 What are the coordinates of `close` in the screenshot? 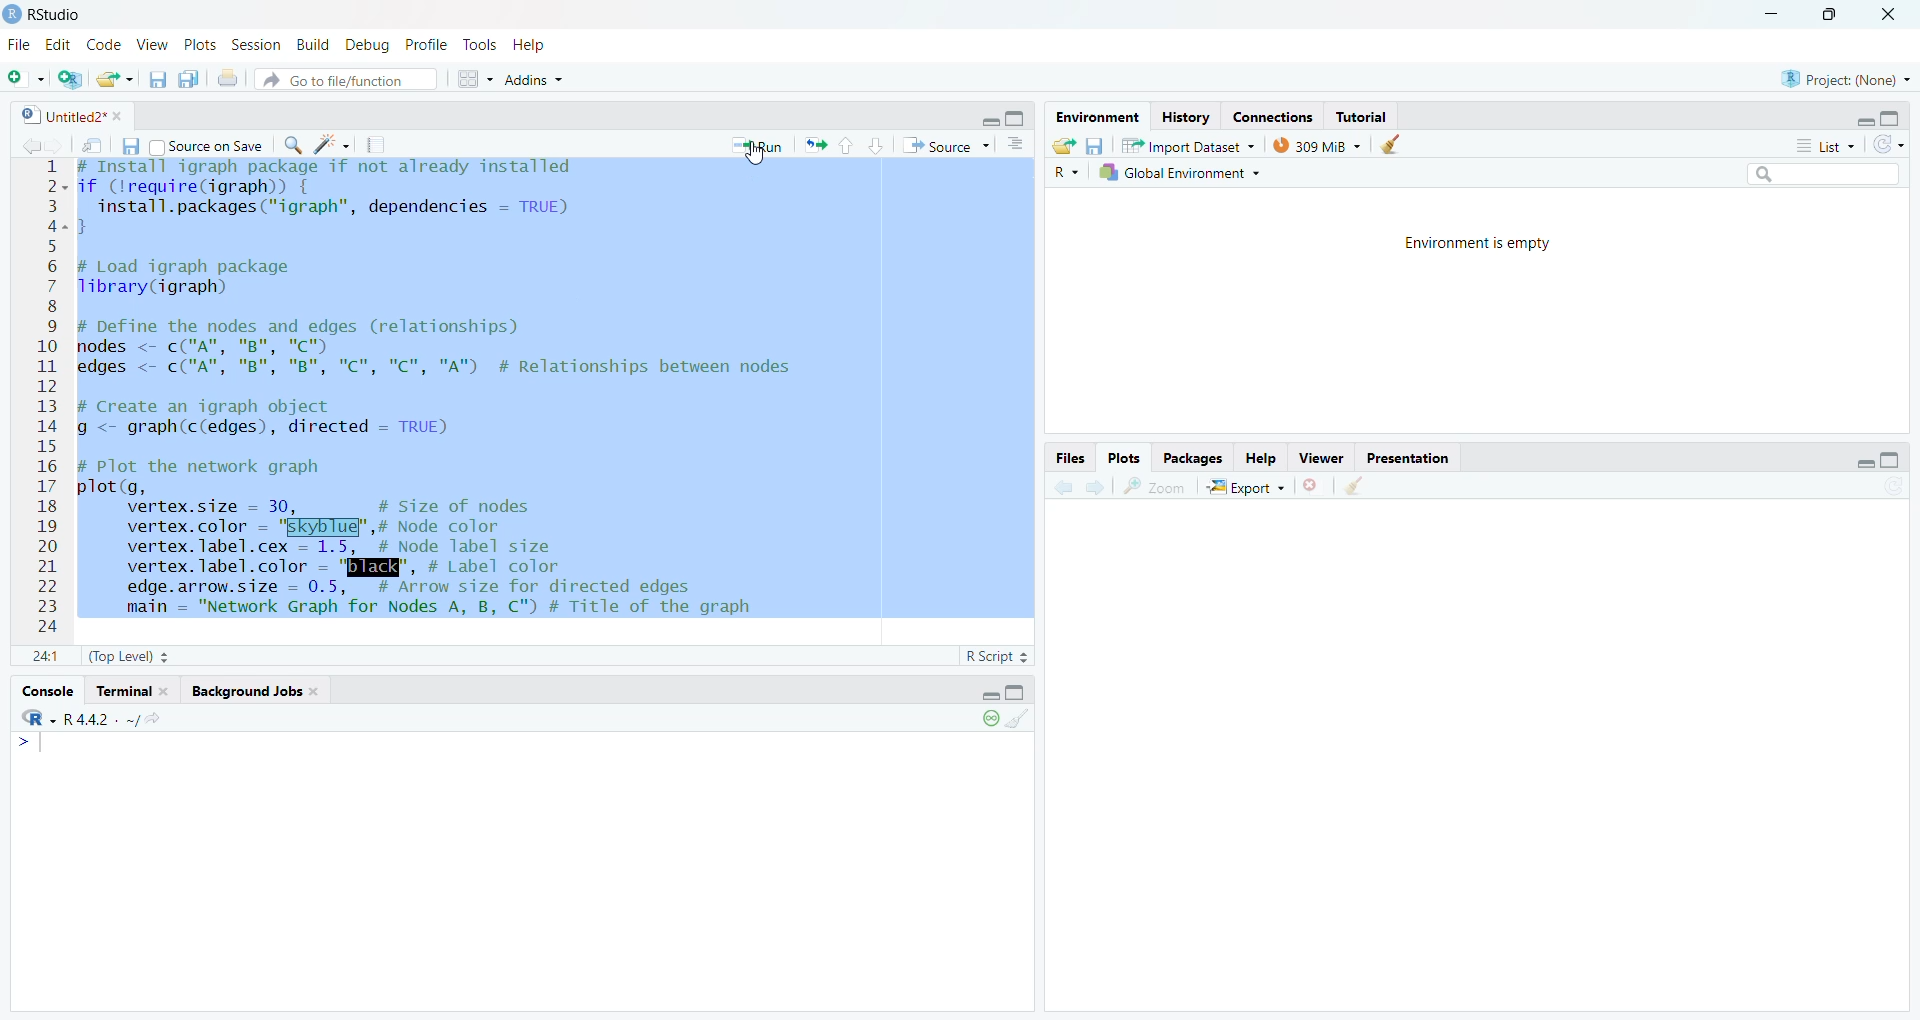 It's located at (1307, 490).